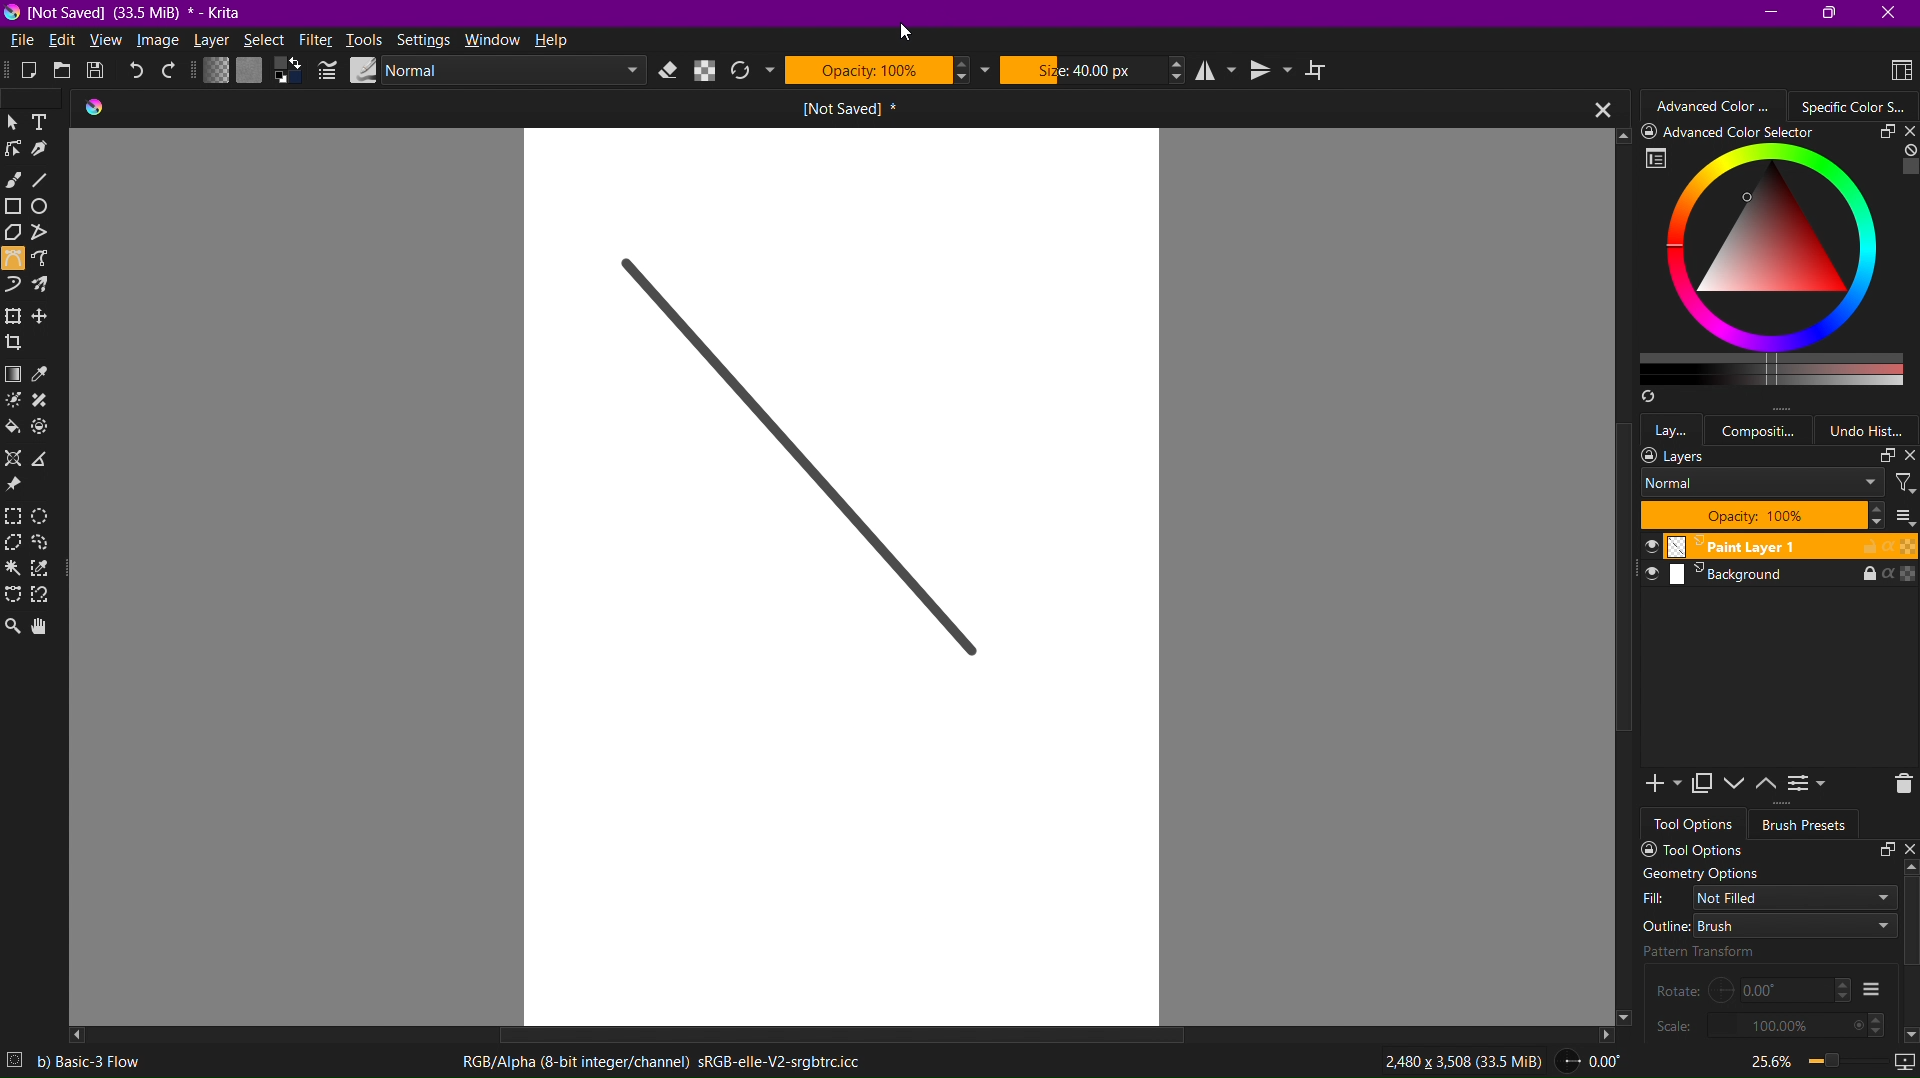 This screenshot has width=1920, height=1078. I want to click on Blending Mode, so click(493, 71).